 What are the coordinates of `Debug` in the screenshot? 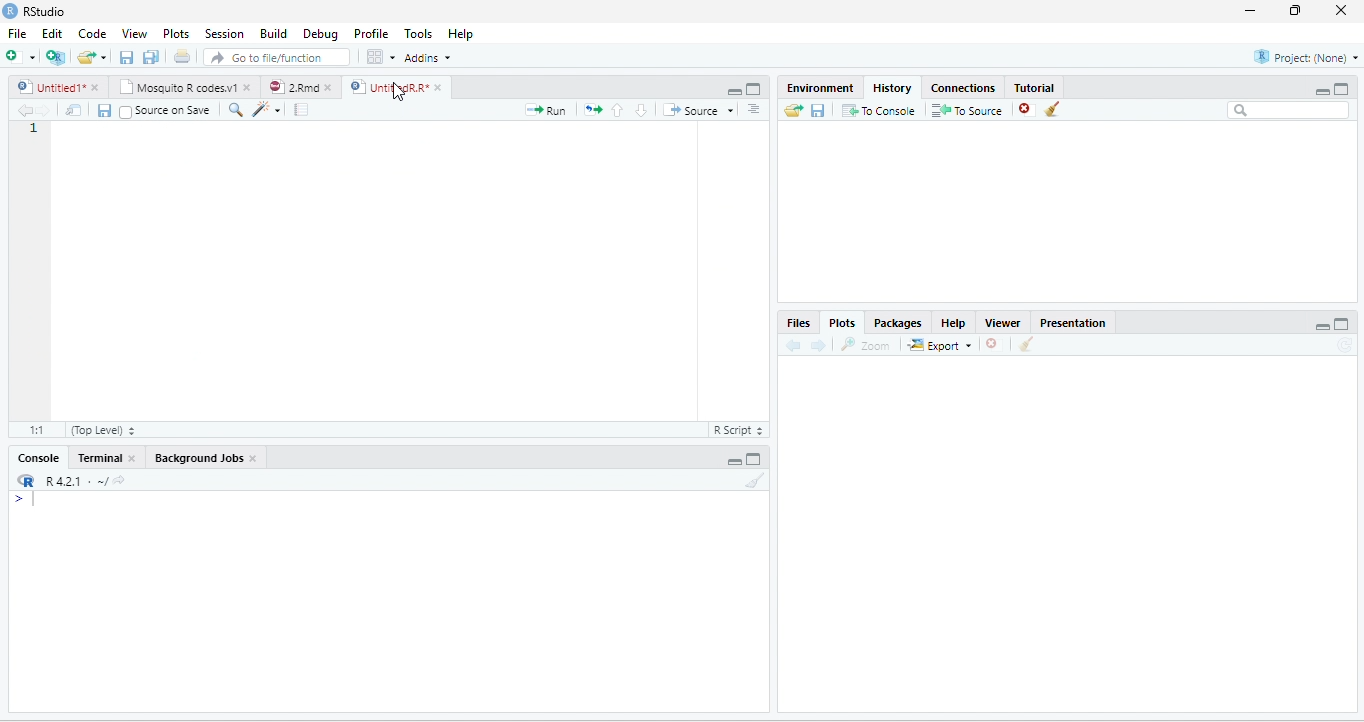 It's located at (320, 33).